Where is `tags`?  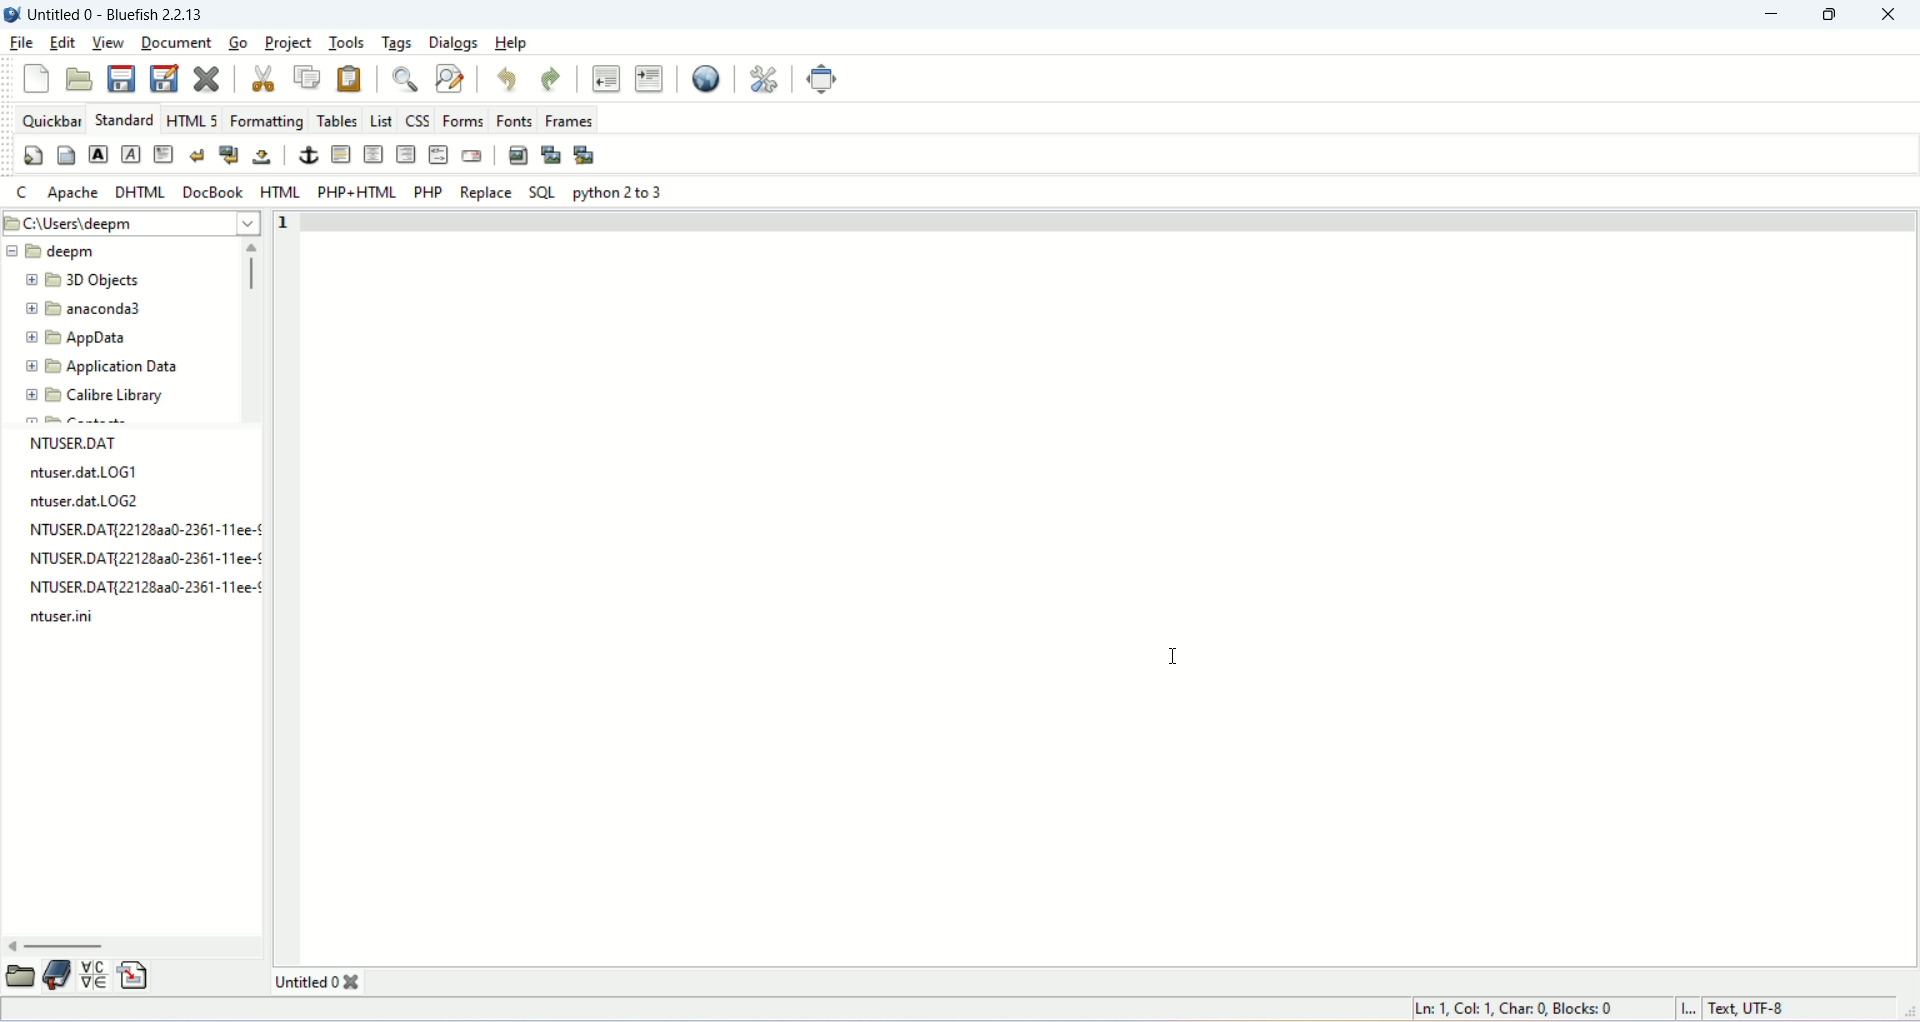 tags is located at coordinates (398, 42).